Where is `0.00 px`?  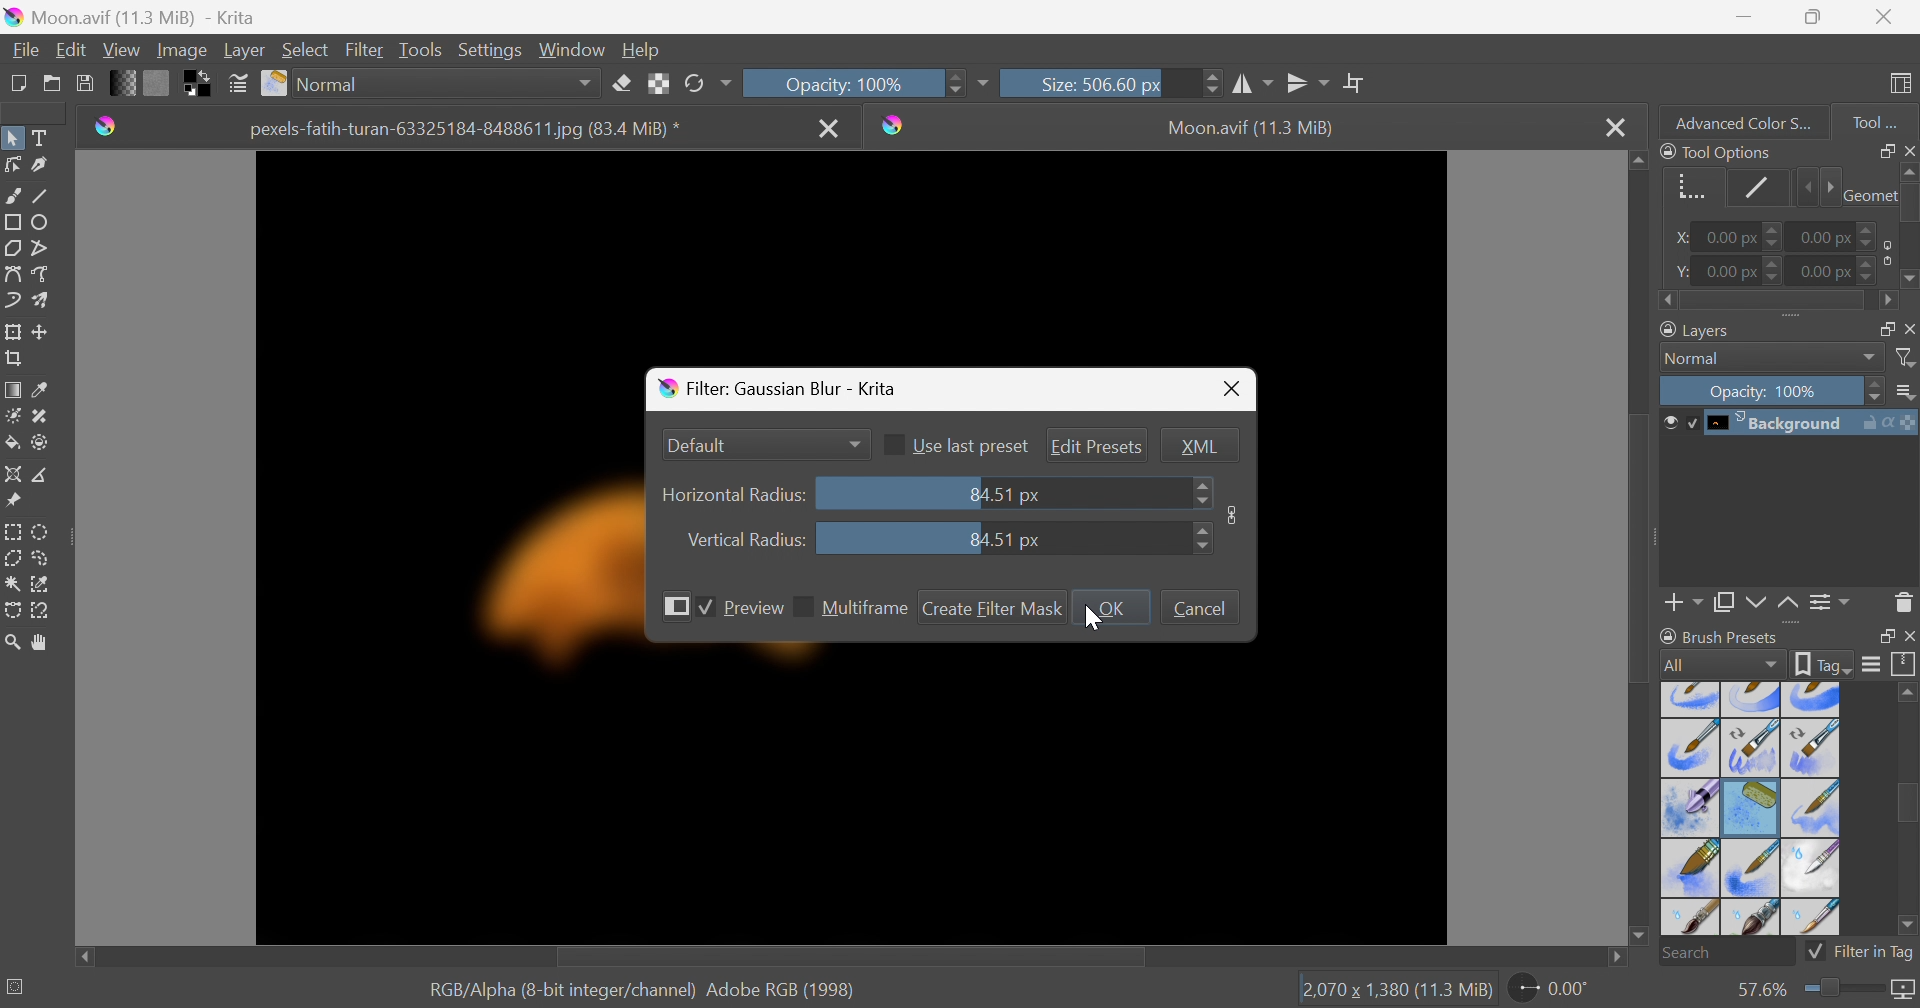 0.00 px is located at coordinates (1840, 234).